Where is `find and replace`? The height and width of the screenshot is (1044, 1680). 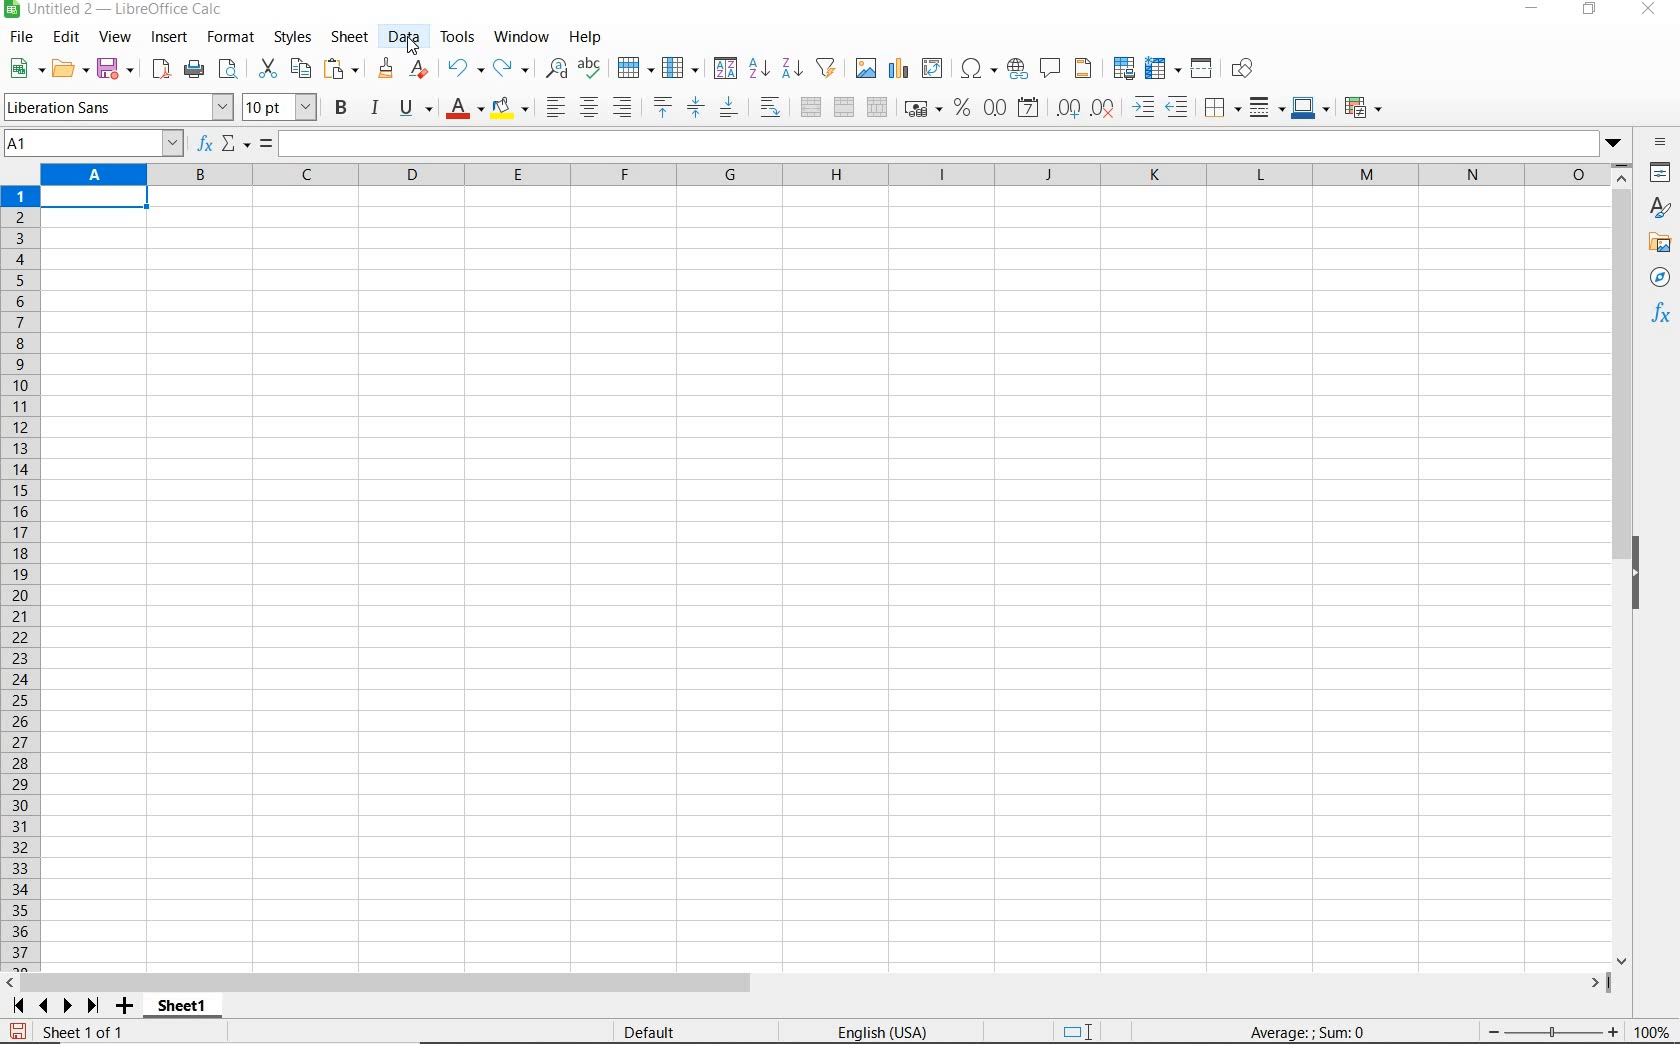 find and replace is located at coordinates (555, 69).